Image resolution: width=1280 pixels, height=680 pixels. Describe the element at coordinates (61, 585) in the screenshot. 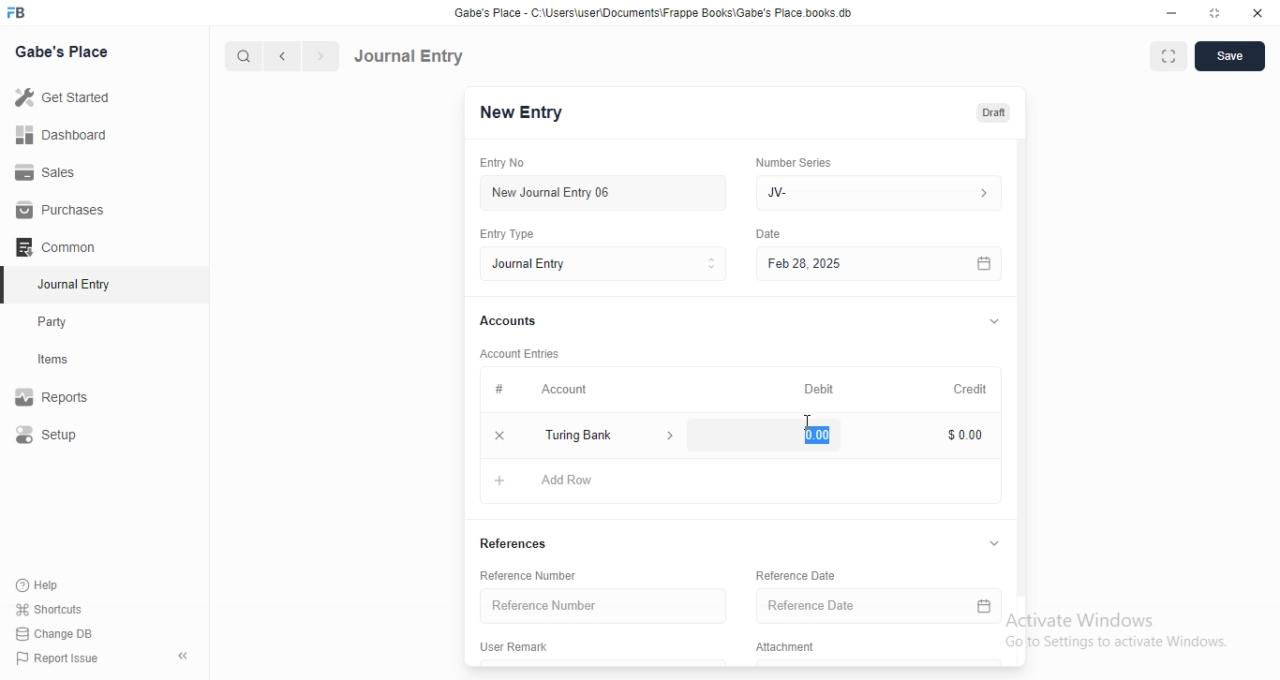

I see `‘Help` at that location.